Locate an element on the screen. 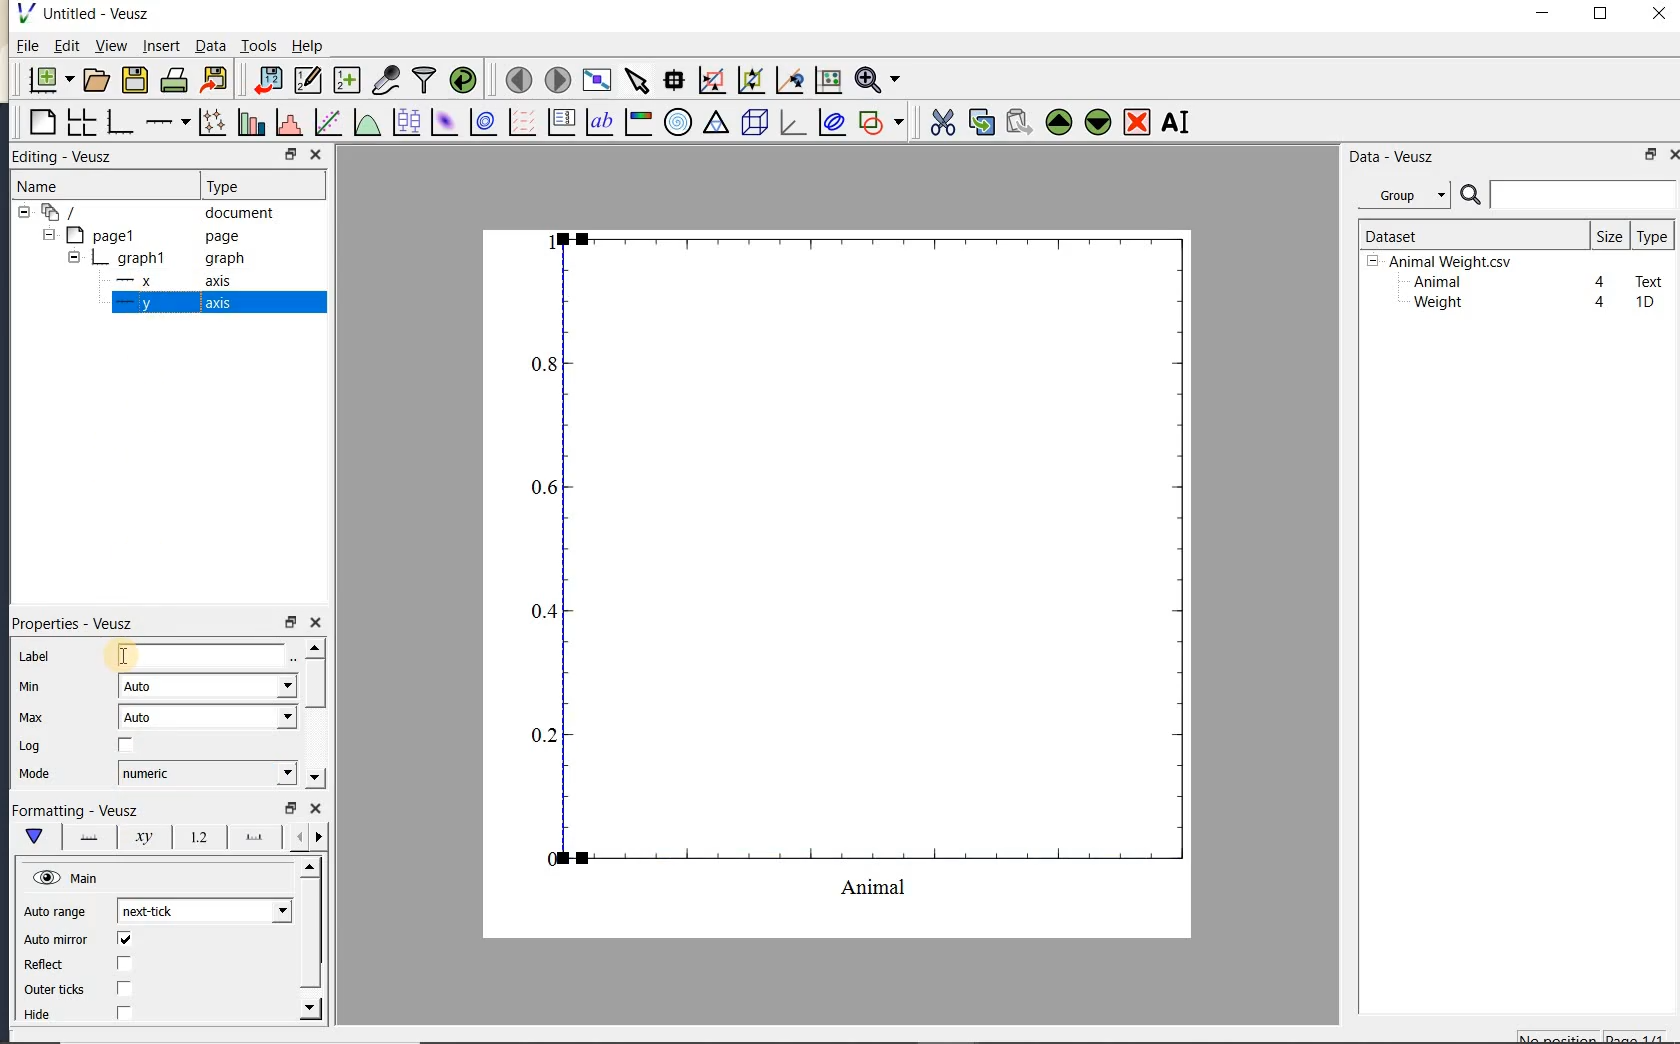 The image size is (1680, 1044). Max is located at coordinates (31, 717).